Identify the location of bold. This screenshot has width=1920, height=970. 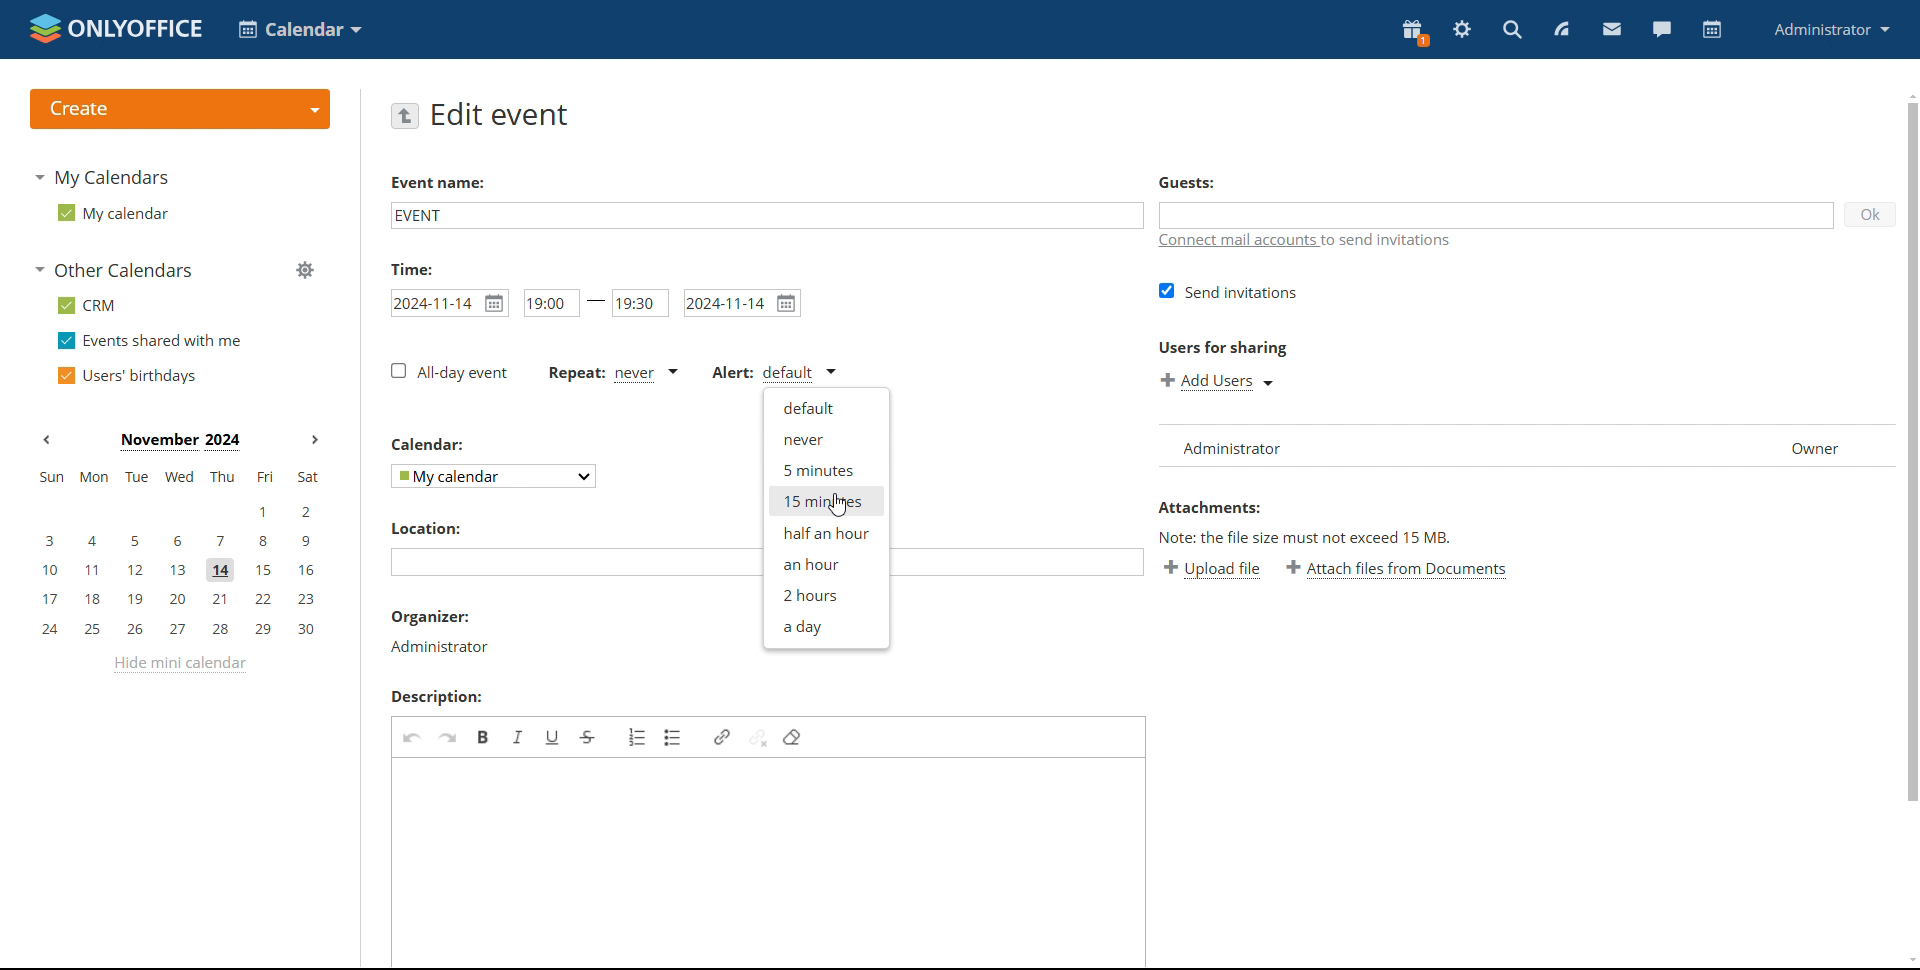
(483, 736).